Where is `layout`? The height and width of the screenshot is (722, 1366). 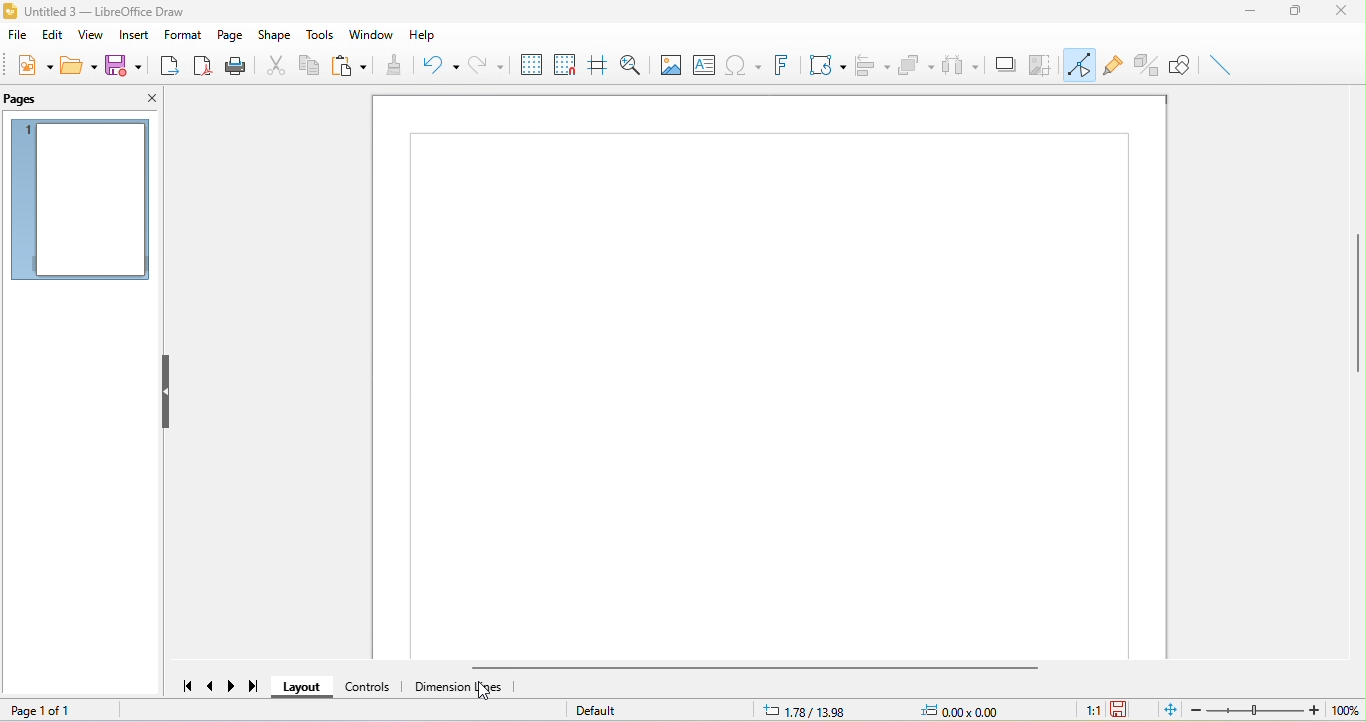 layout is located at coordinates (302, 688).